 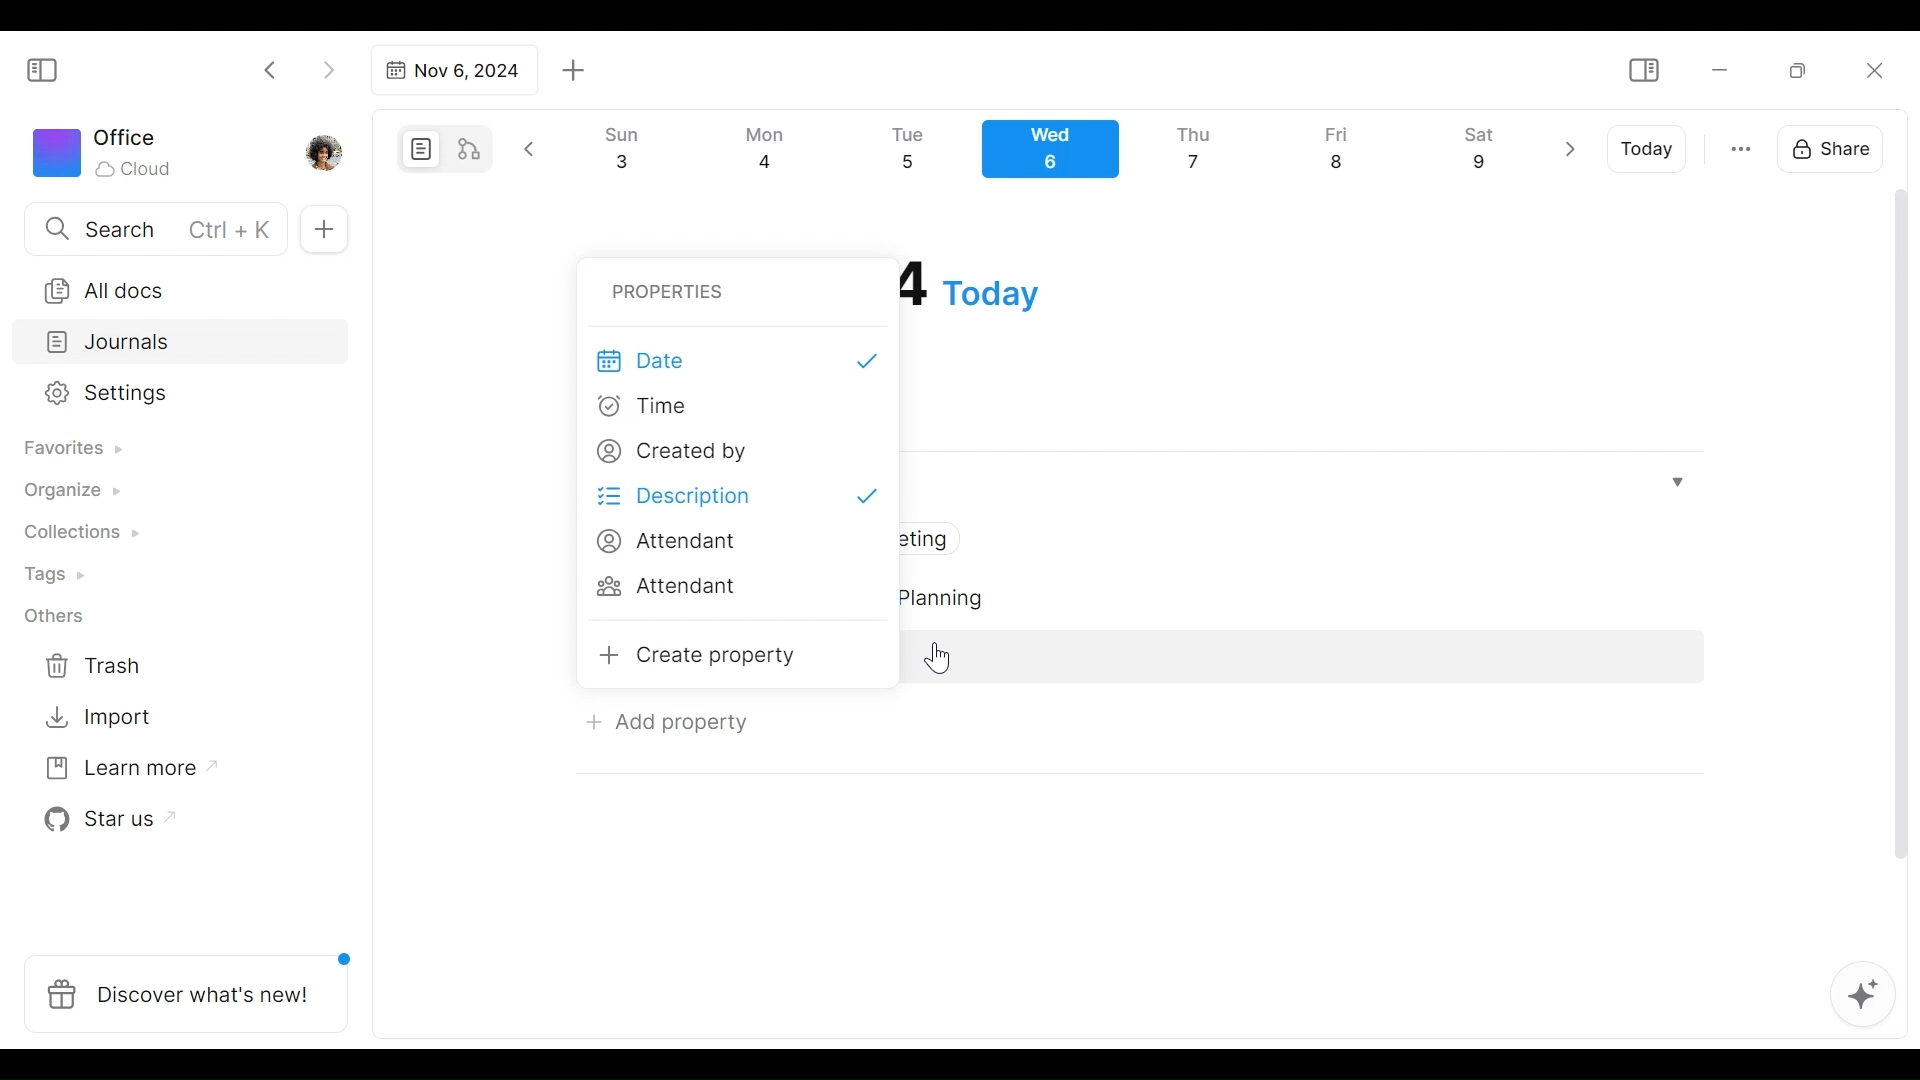 What do you see at coordinates (153, 228) in the screenshot?
I see `Search` at bounding box center [153, 228].